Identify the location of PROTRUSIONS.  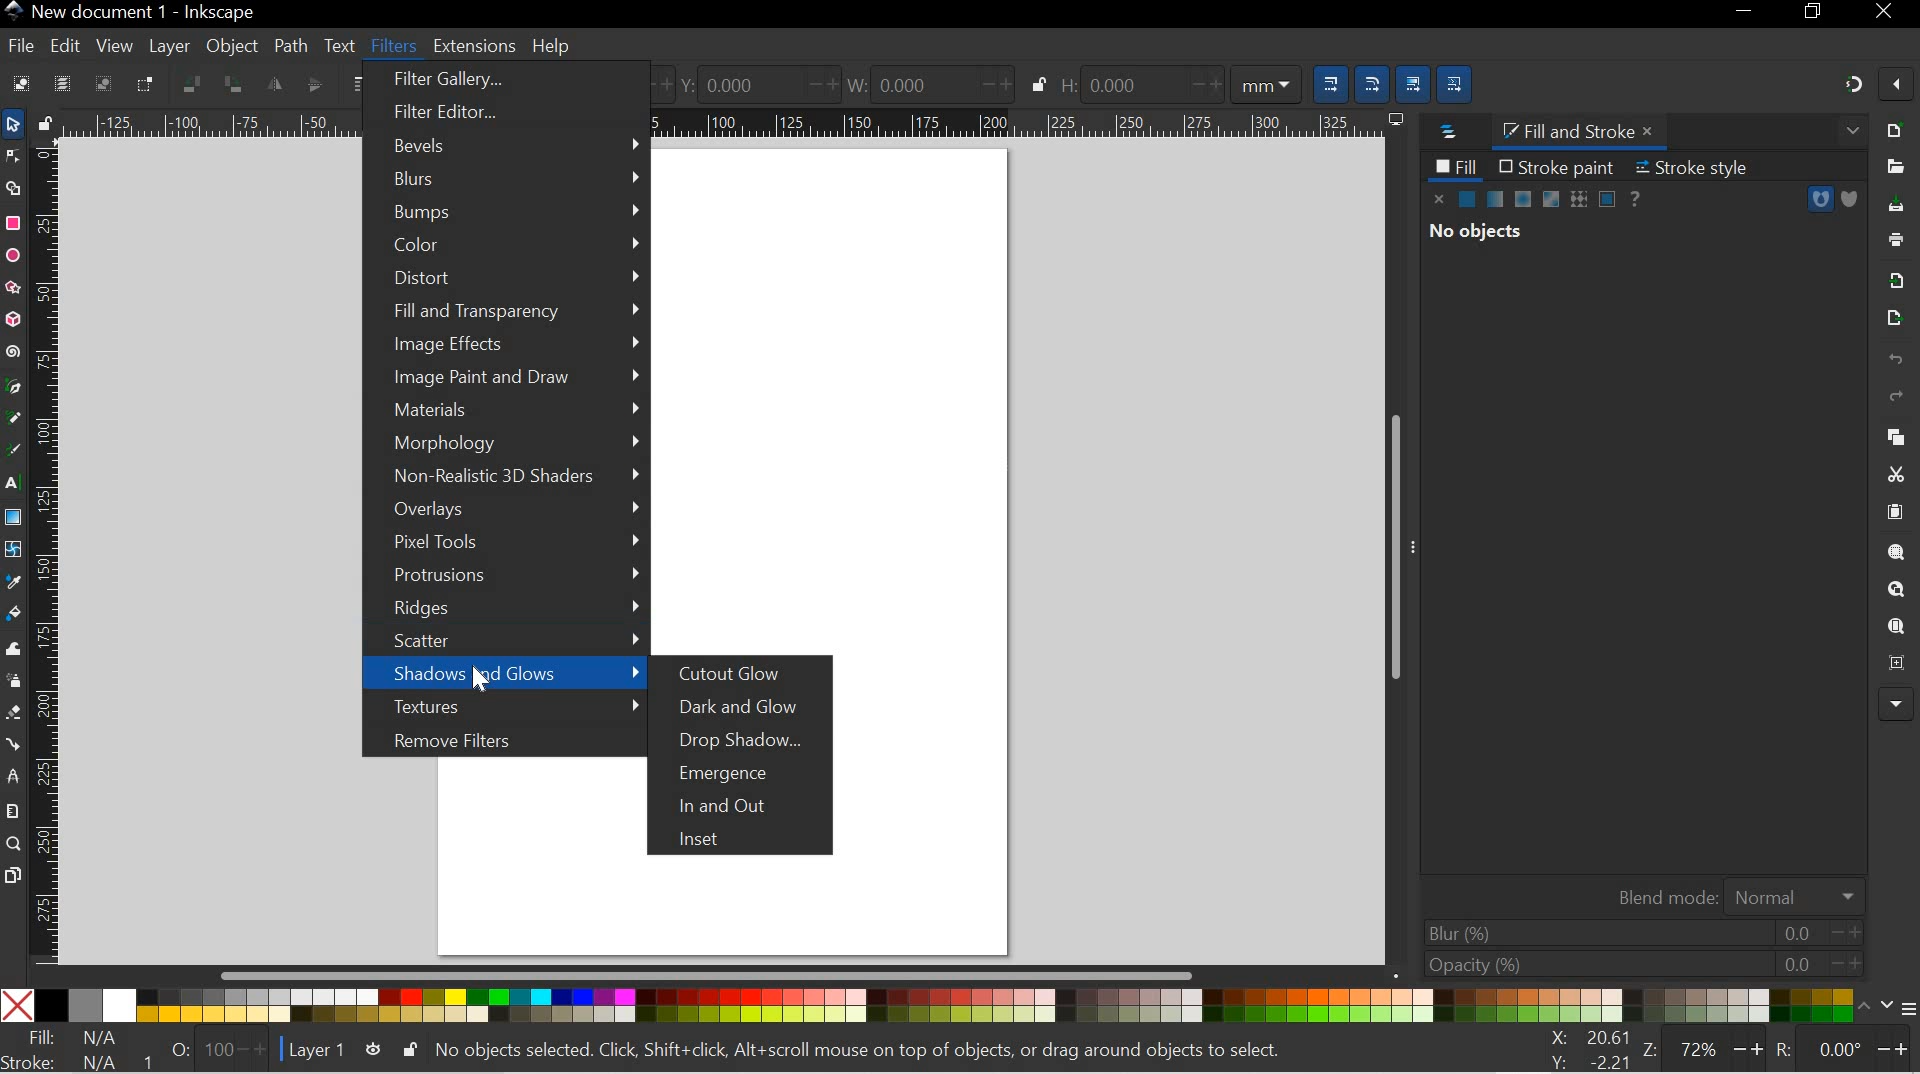
(505, 578).